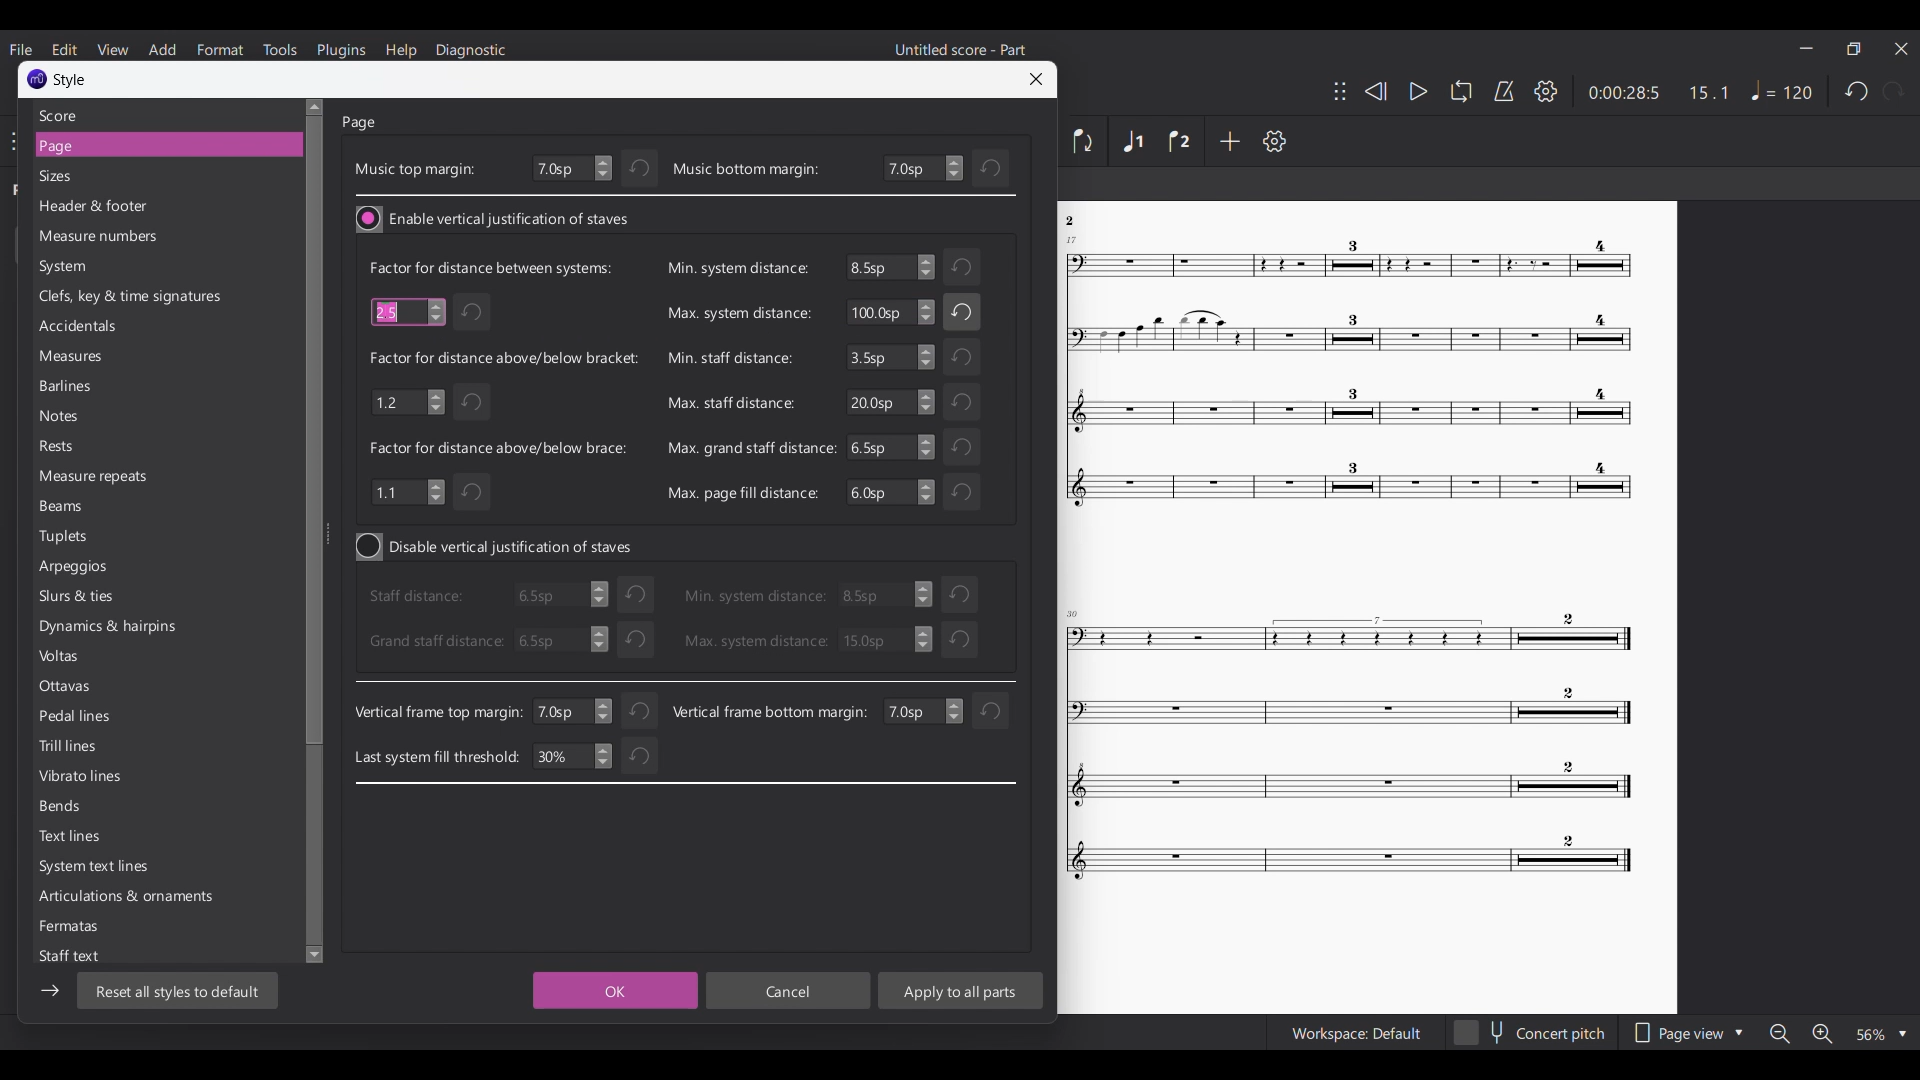 This screenshot has height=1080, width=1920. What do you see at coordinates (729, 357) in the screenshot?
I see `Min. staff distance` at bounding box center [729, 357].